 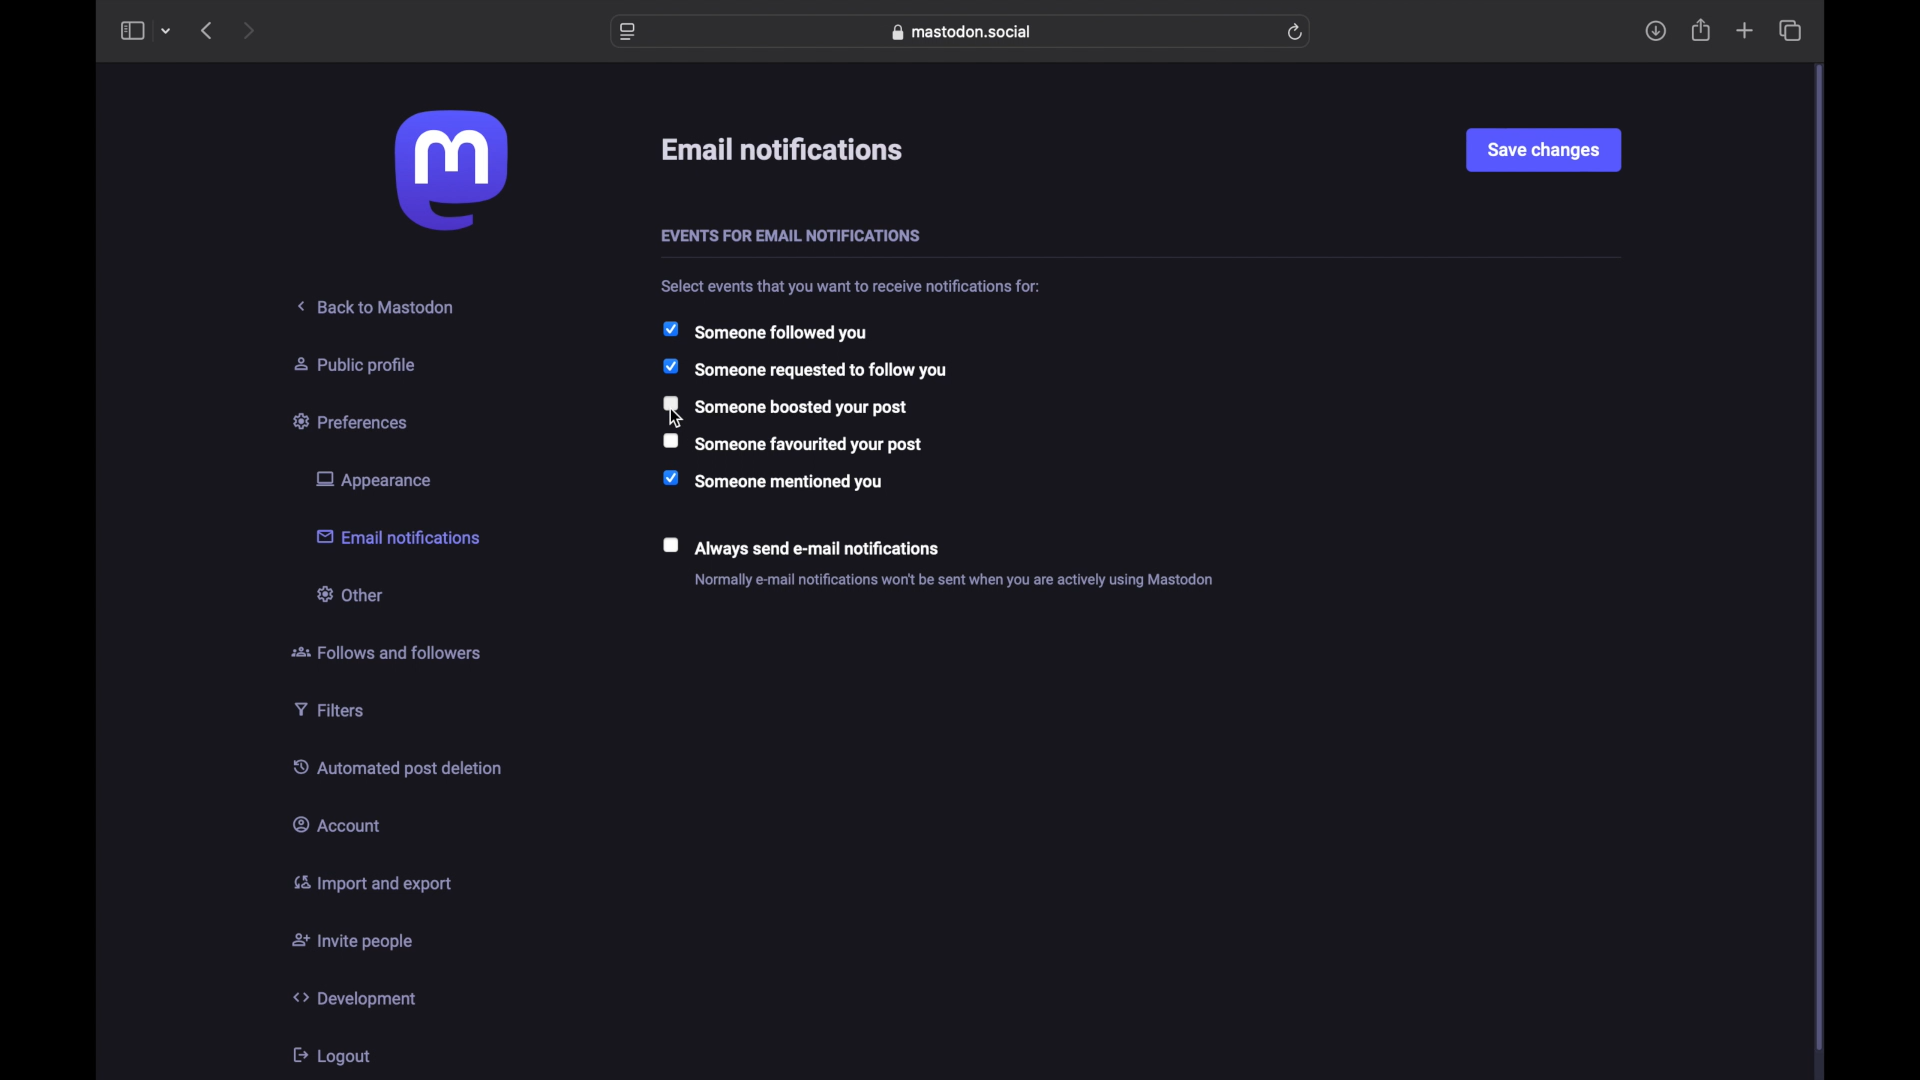 I want to click on checkbox, so click(x=764, y=331).